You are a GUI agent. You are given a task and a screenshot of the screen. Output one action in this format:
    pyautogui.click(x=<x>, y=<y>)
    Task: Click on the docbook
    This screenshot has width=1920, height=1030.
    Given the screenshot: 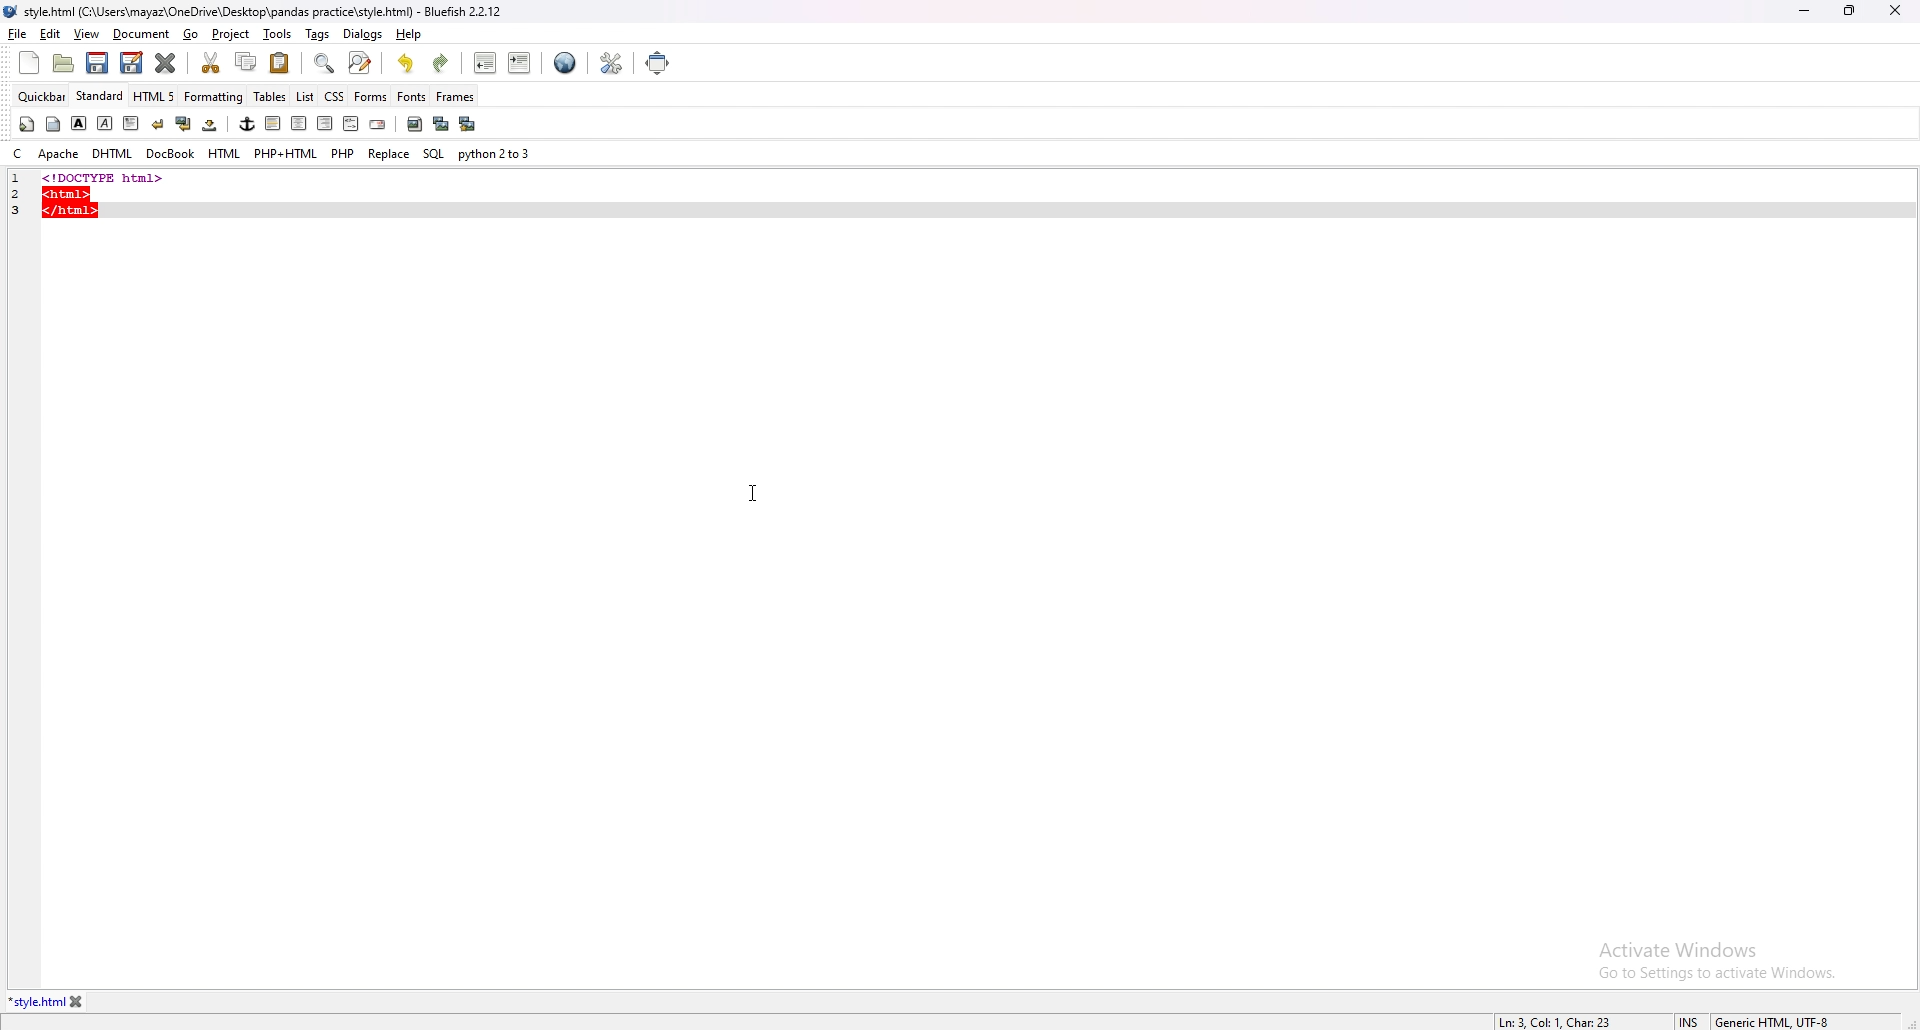 What is the action you would take?
    pyautogui.click(x=170, y=154)
    